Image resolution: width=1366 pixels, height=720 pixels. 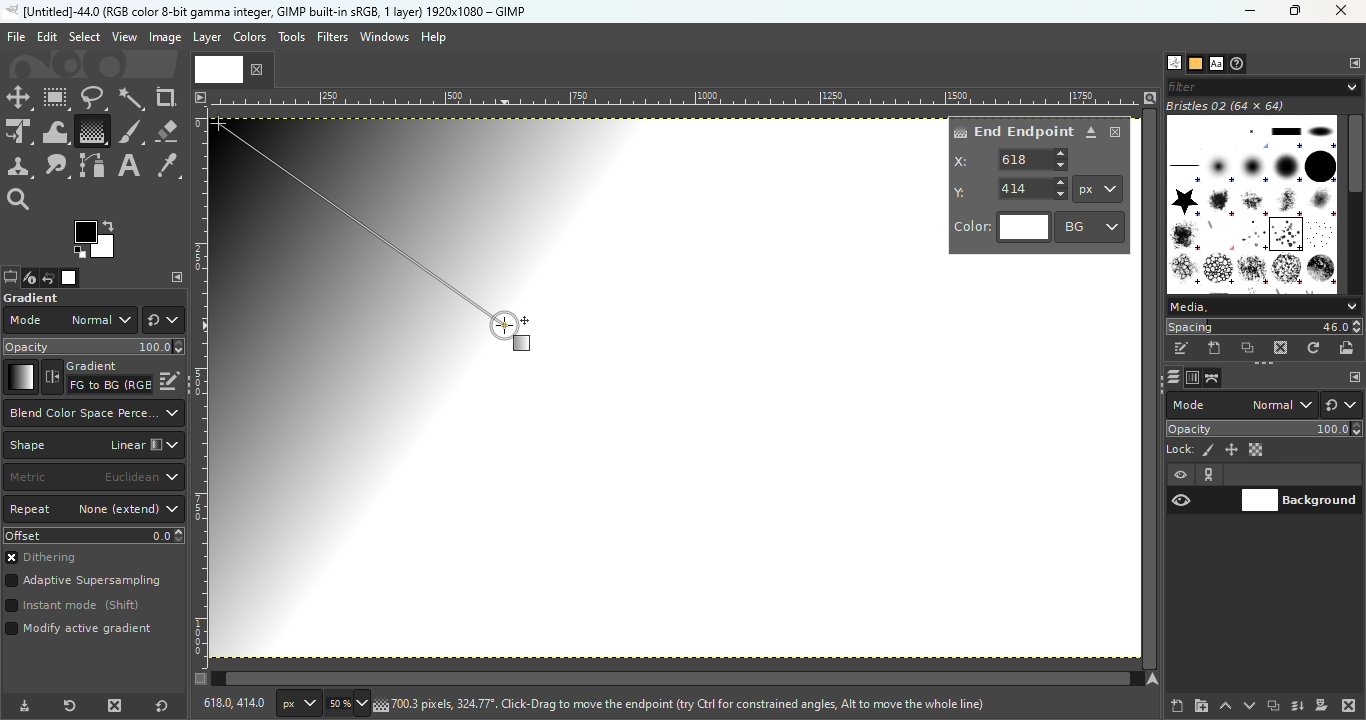 I want to click on Windows, so click(x=384, y=37).